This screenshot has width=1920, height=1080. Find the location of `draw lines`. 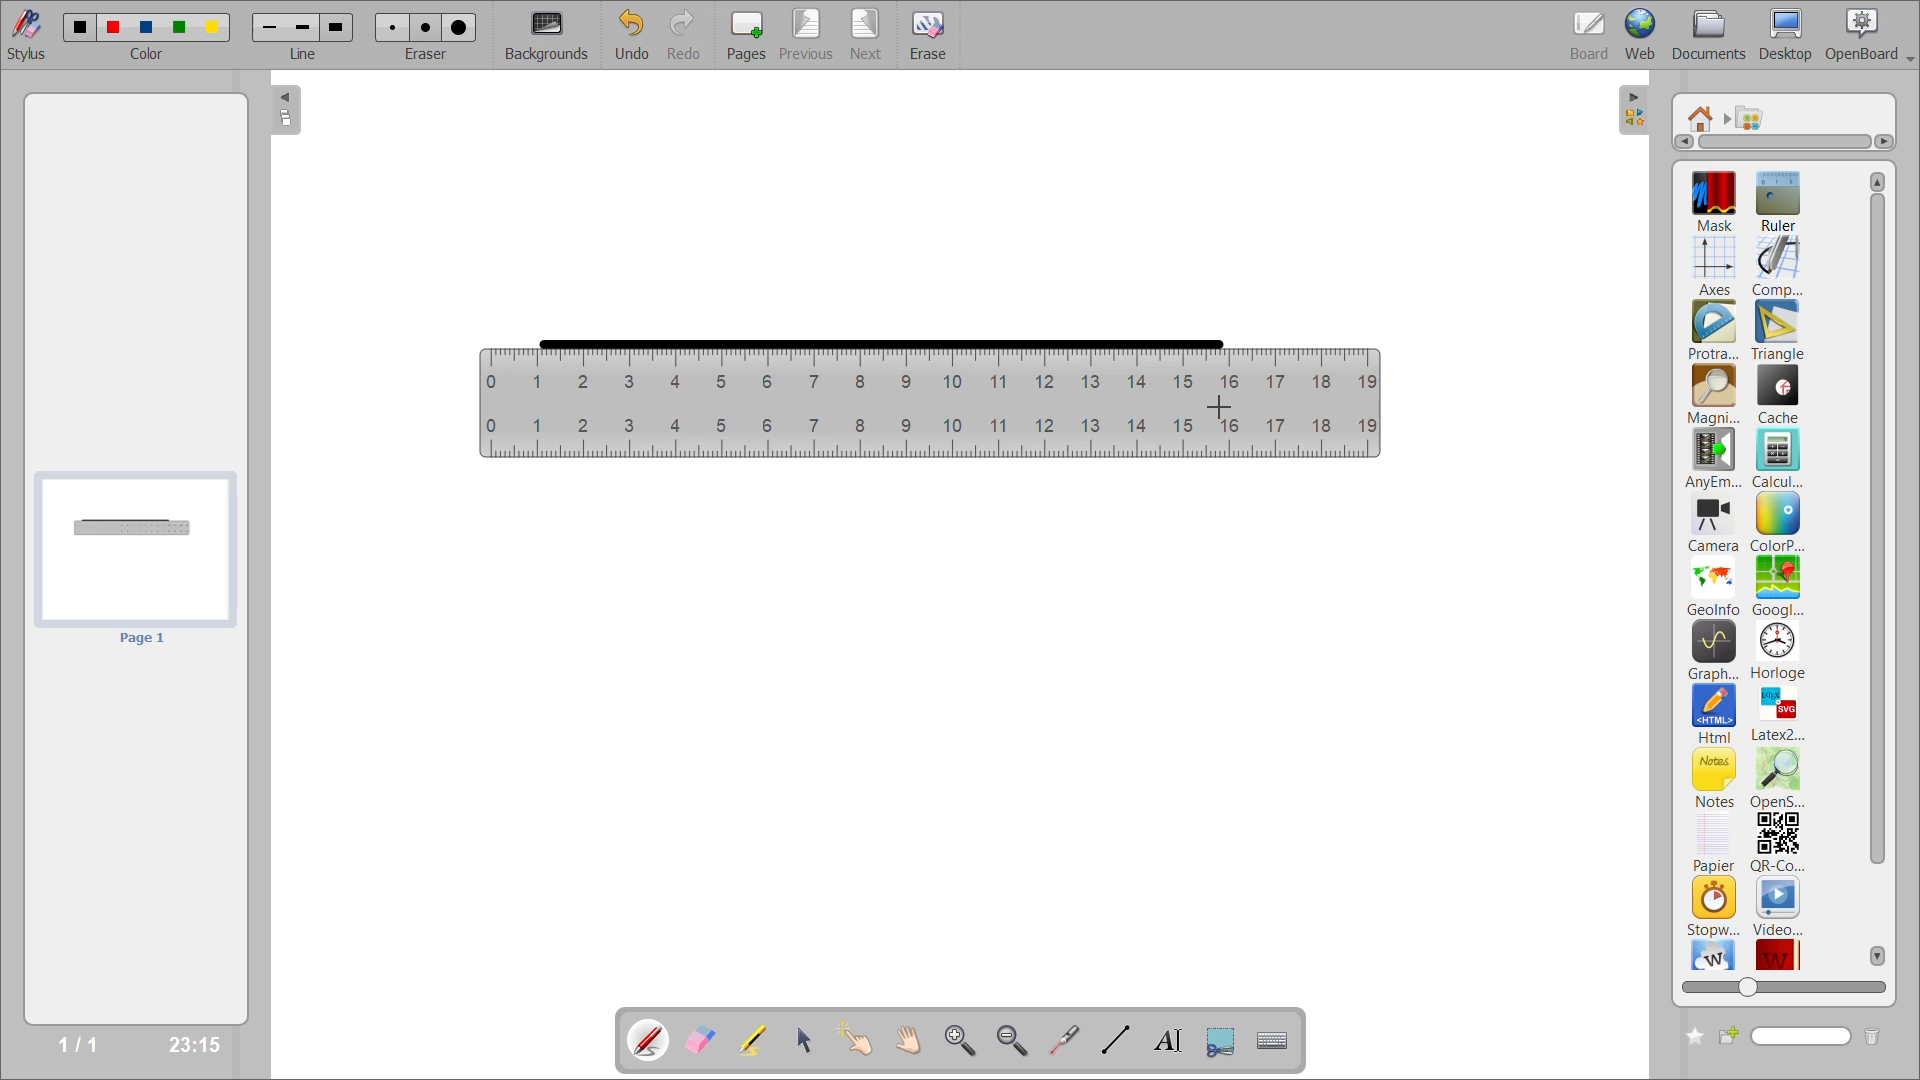

draw lines is located at coordinates (1113, 1039).